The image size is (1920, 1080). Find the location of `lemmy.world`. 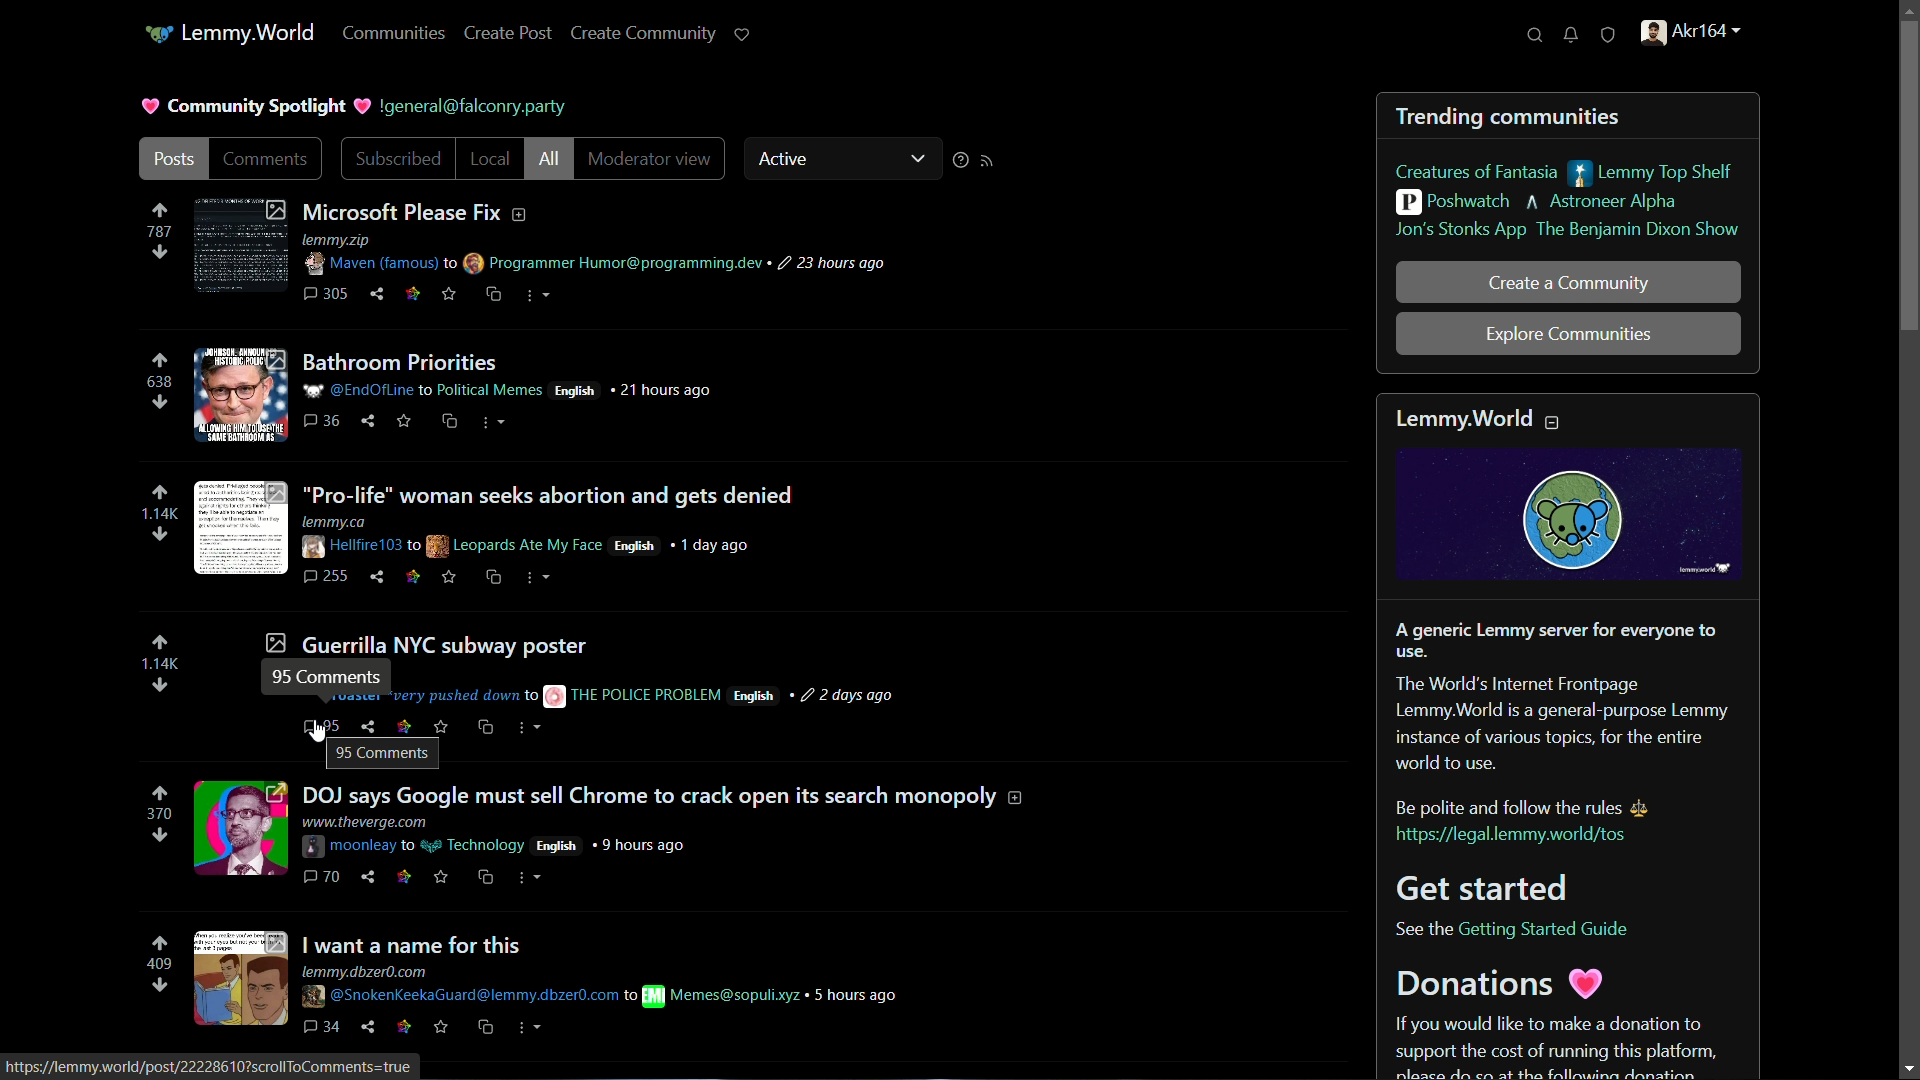

lemmy.world is located at coordinates (1484, 415).